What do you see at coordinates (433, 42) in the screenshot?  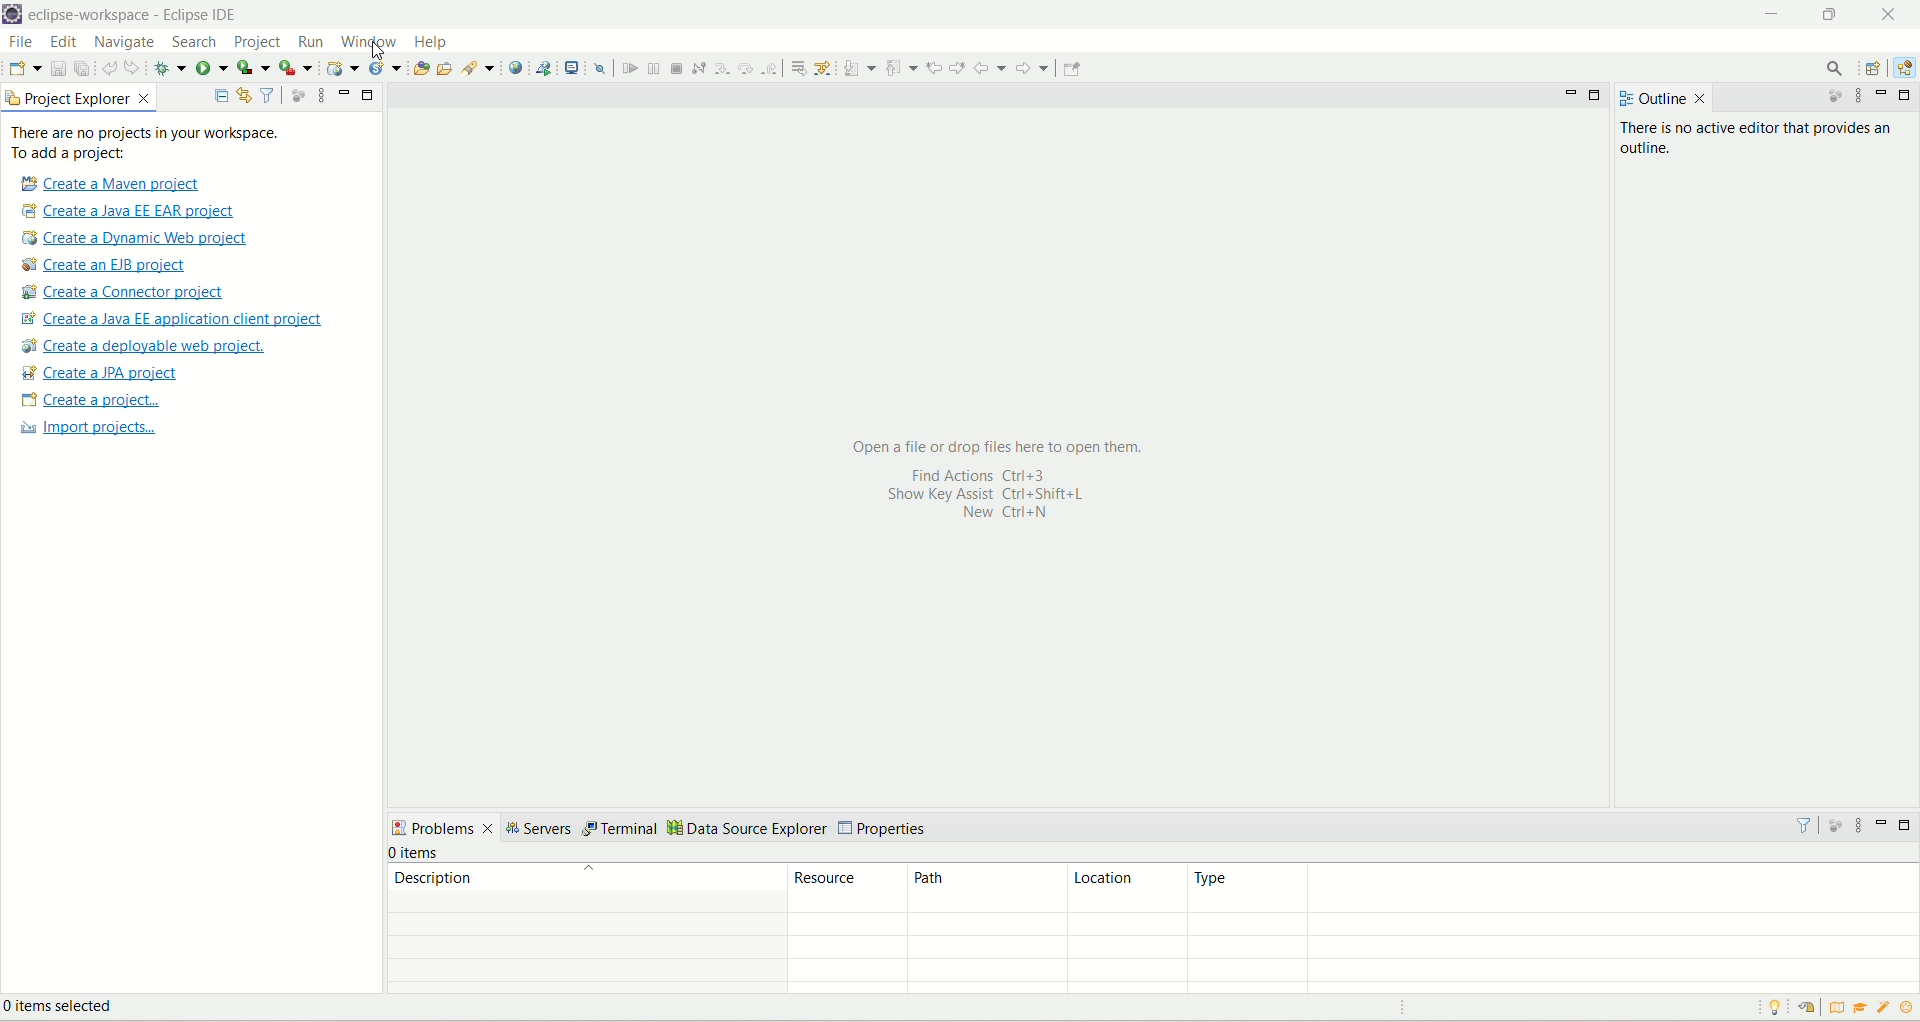 I see `help` at bounding box center [433, 42].